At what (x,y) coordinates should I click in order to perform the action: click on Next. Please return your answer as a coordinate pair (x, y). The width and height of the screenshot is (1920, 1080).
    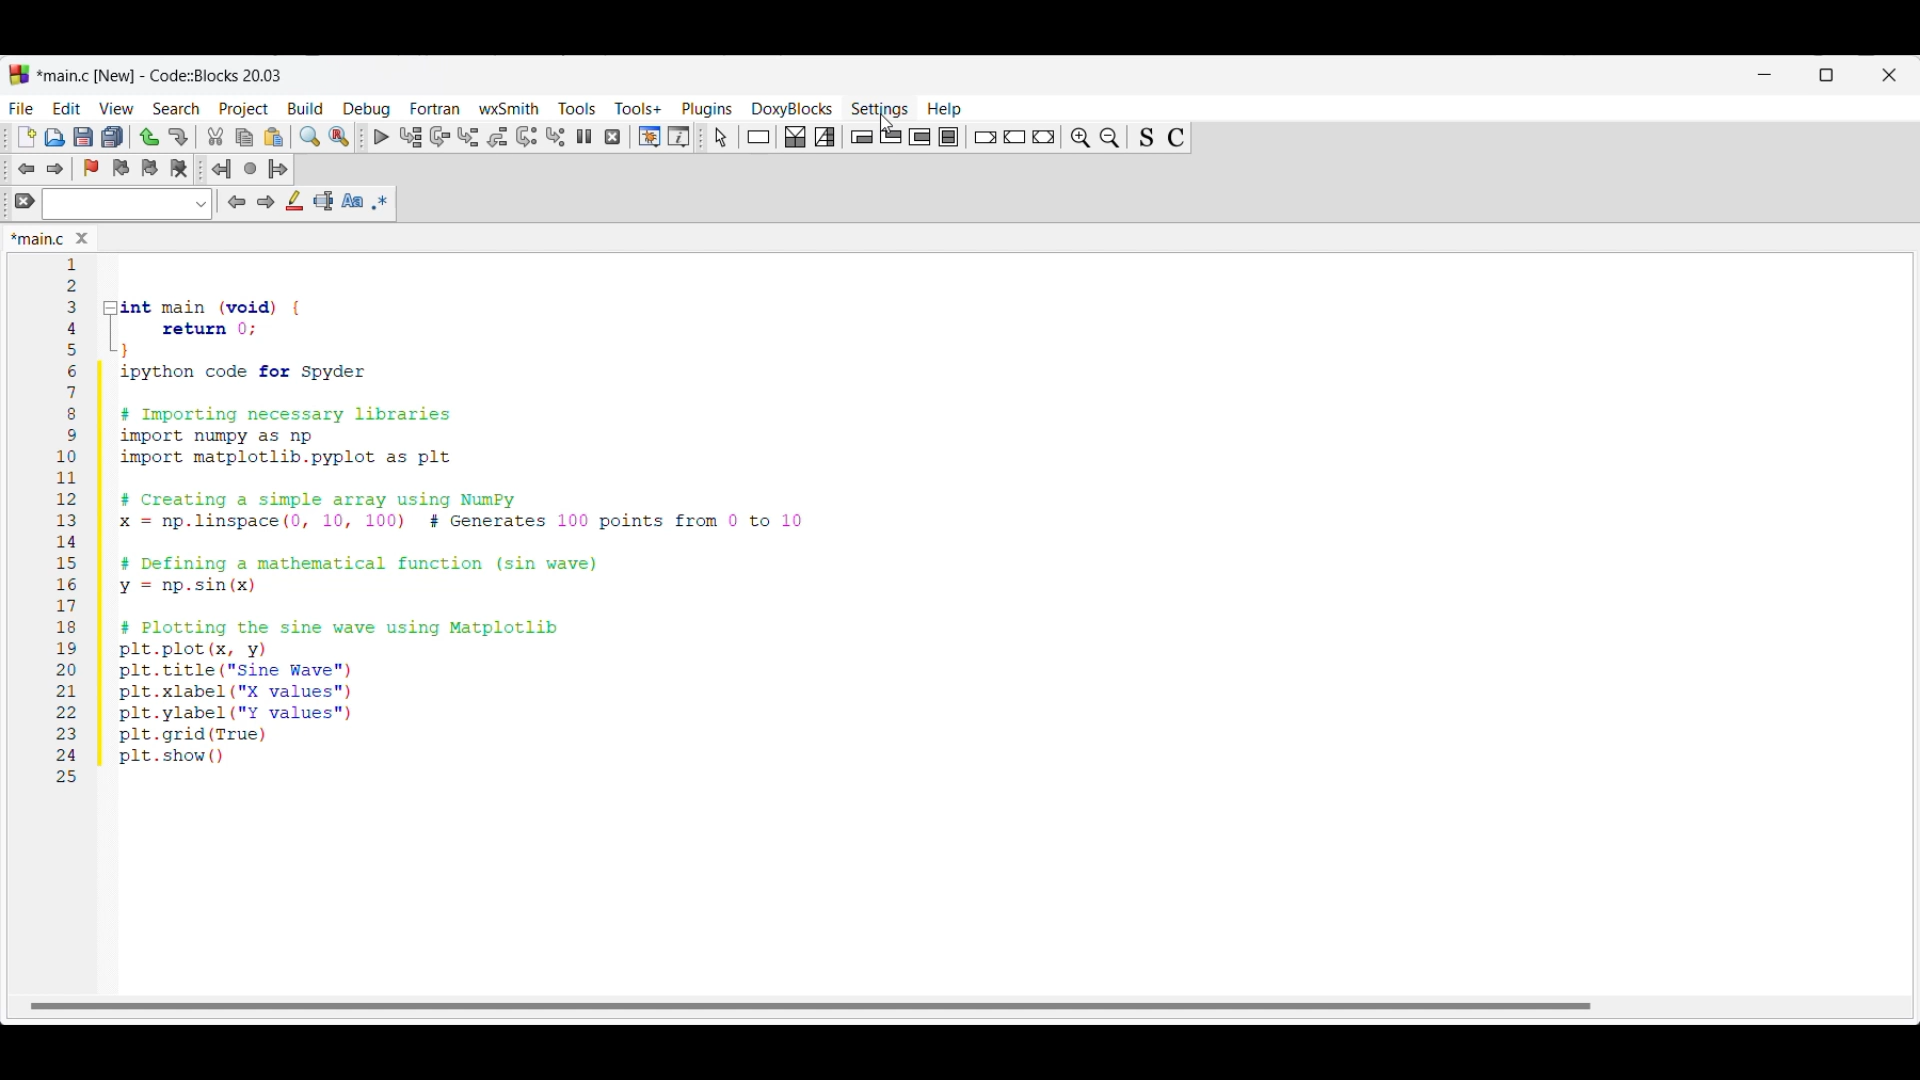
    Looking at the image, I should click on (265, 201).